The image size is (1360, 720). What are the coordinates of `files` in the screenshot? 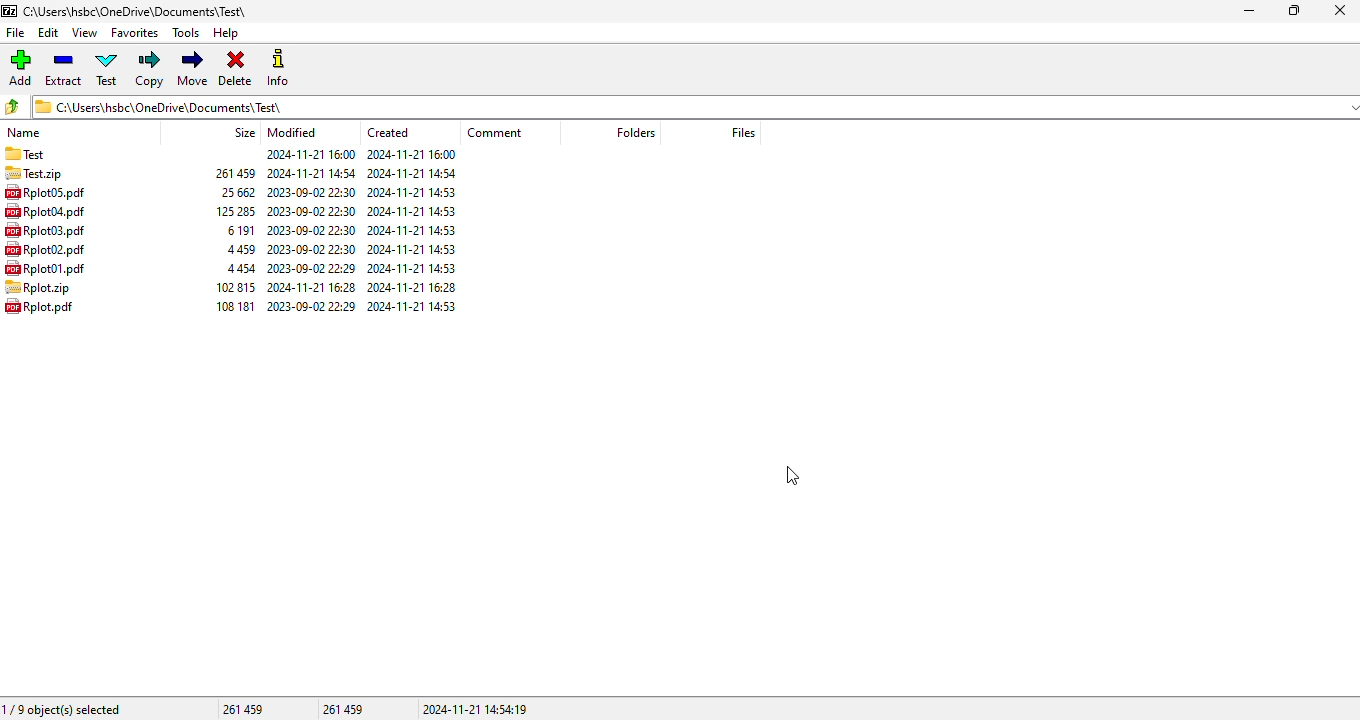 It's located at (742, 132).